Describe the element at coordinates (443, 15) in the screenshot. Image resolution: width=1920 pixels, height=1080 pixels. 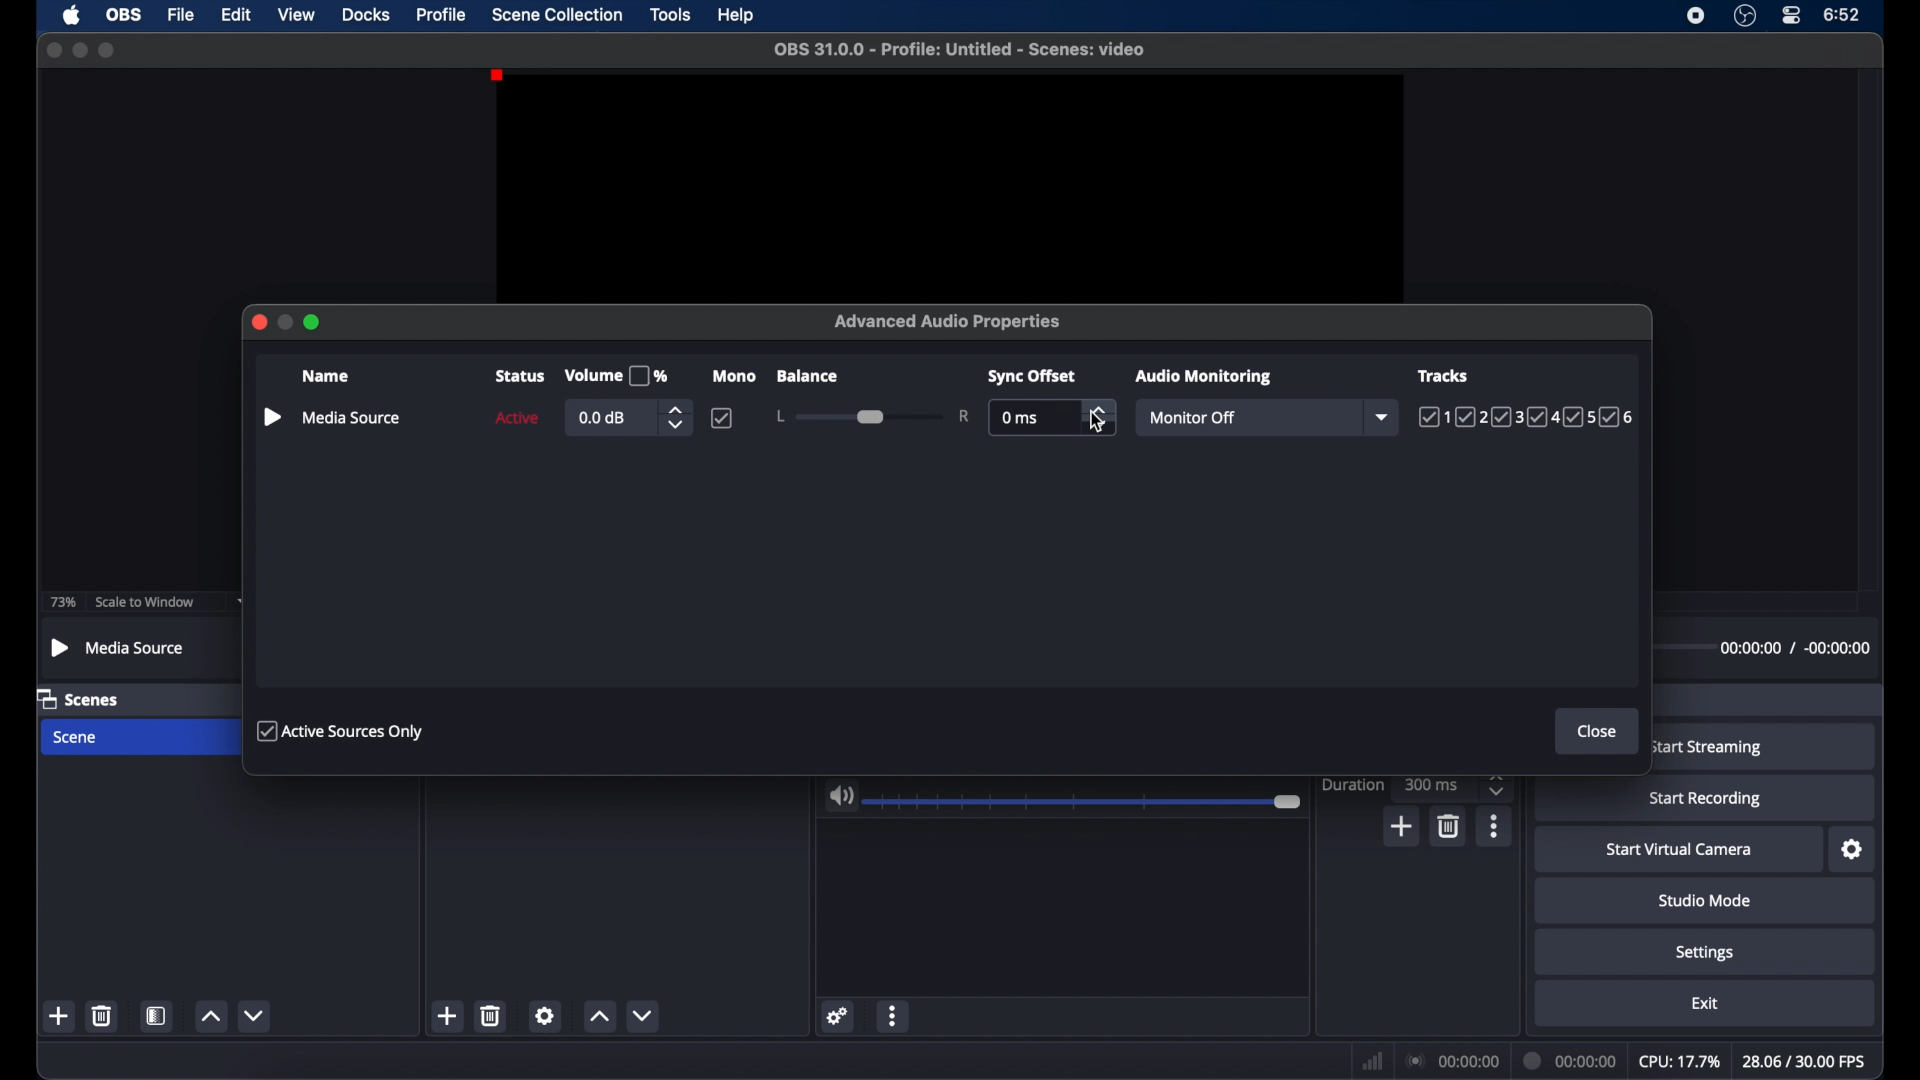
I see `profile` at that location.